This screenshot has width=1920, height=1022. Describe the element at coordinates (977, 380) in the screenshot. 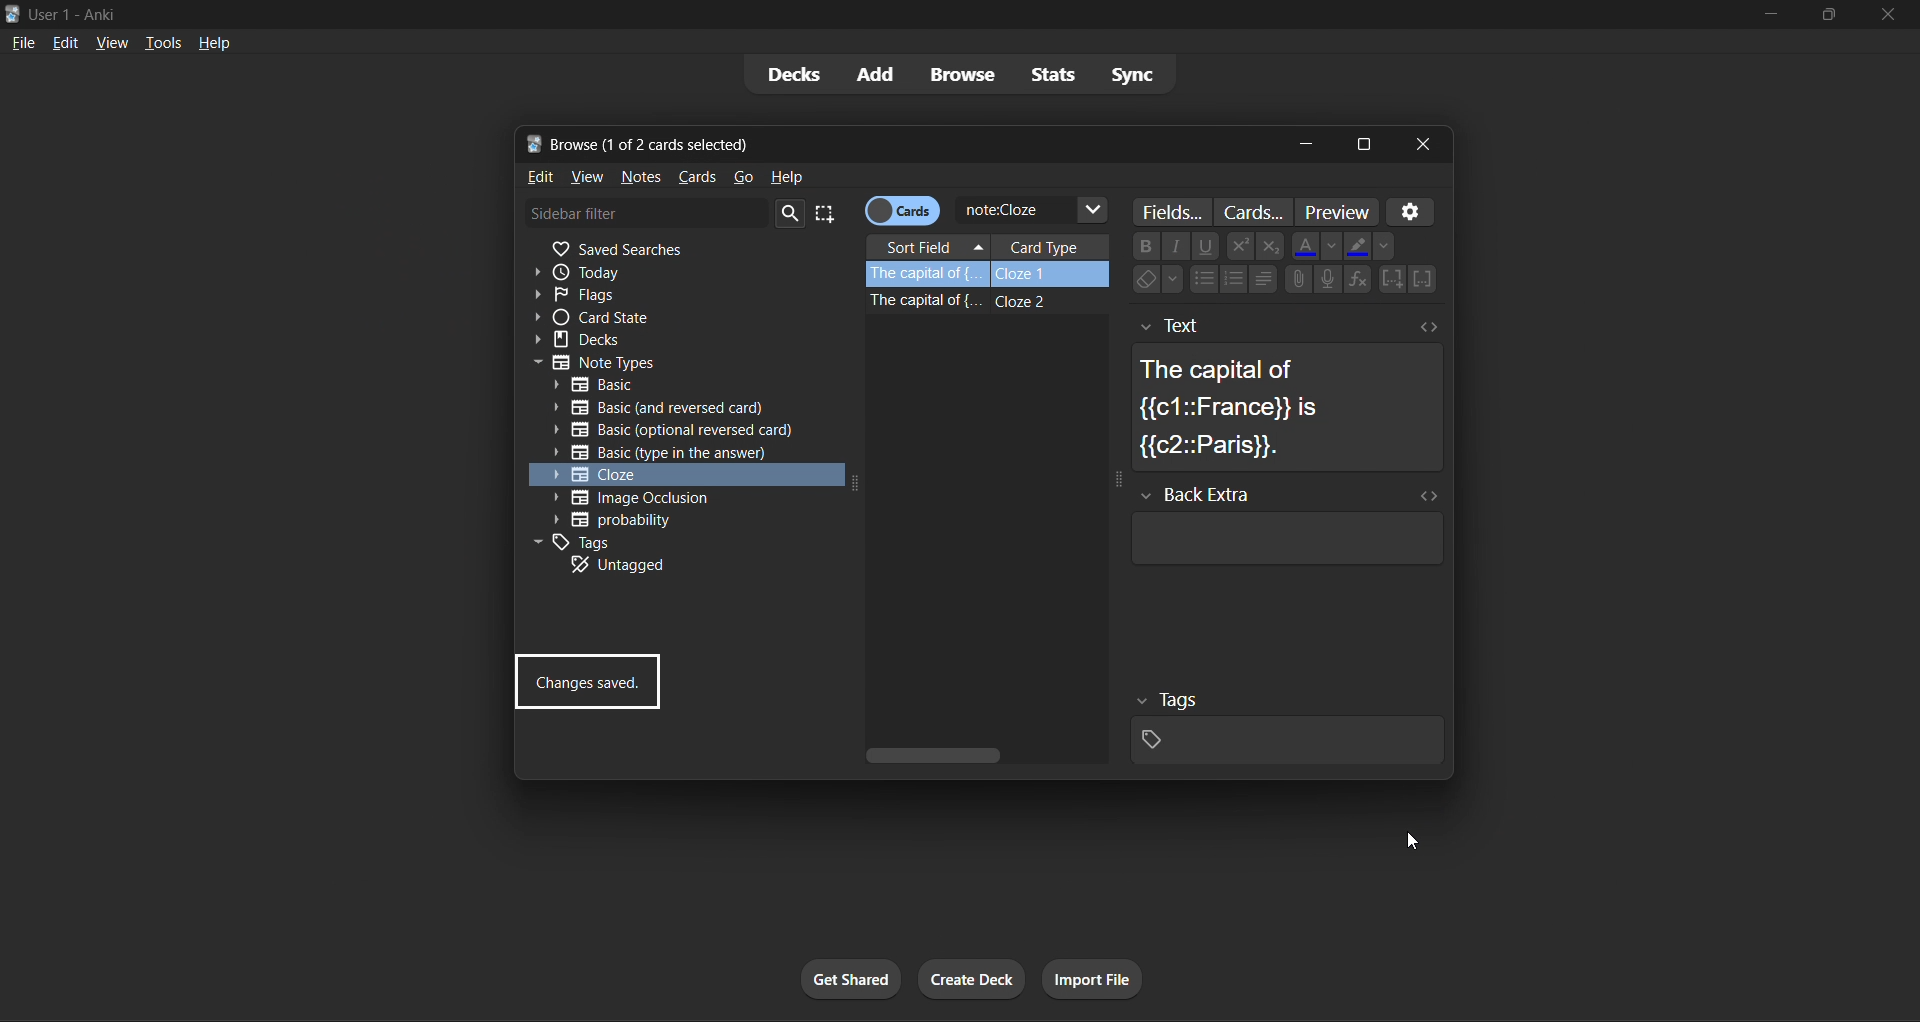

I see `cloze card date` at that location.